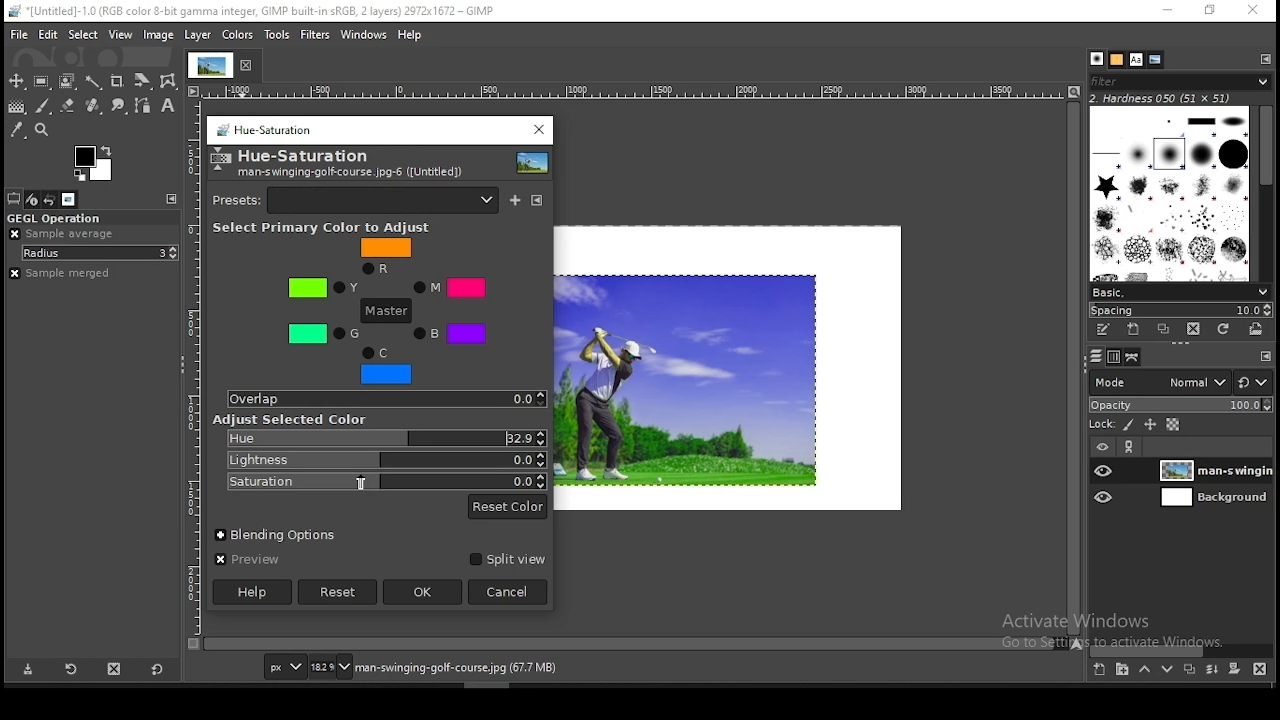 The height and width of the screenshot is (720, 1280). What do you see at coordinates (635, 644) in the screenshot?
I see `scroll bar` at bounding box center [635, 644].